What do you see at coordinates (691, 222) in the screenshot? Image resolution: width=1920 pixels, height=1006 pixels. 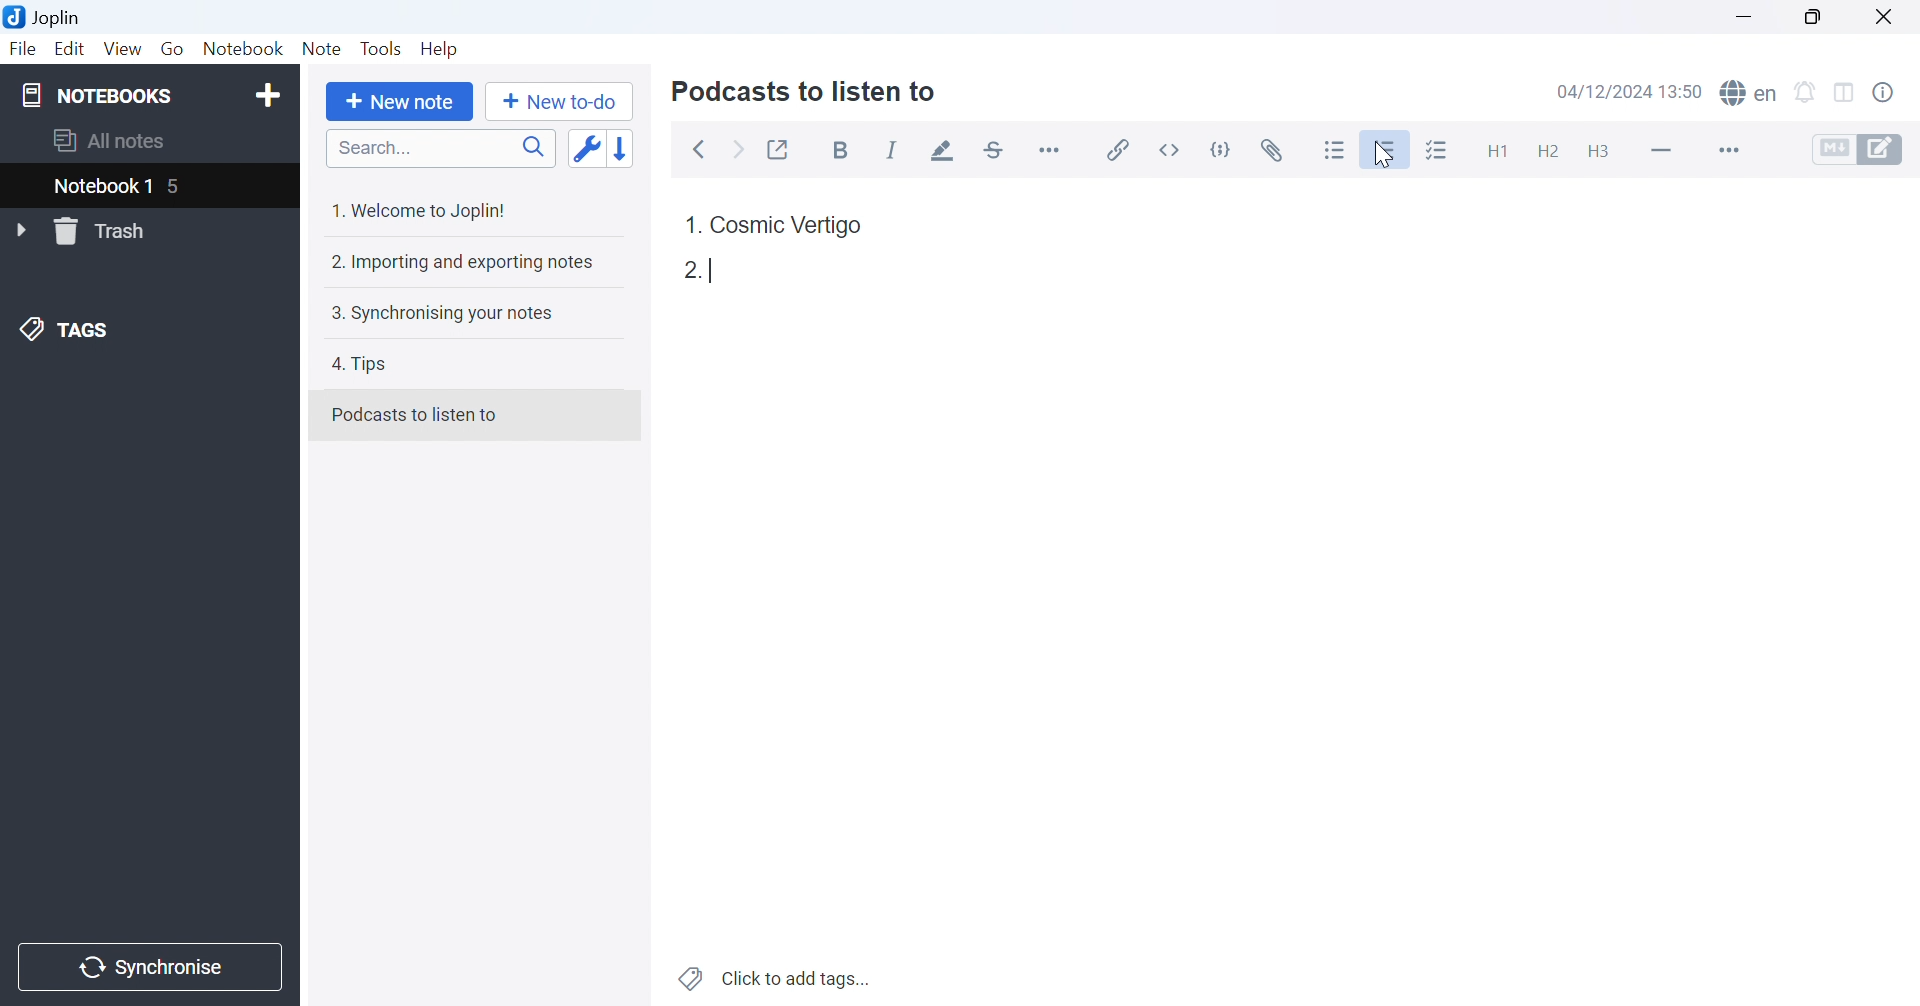 I see `1.` at bounding box center [691, 222].